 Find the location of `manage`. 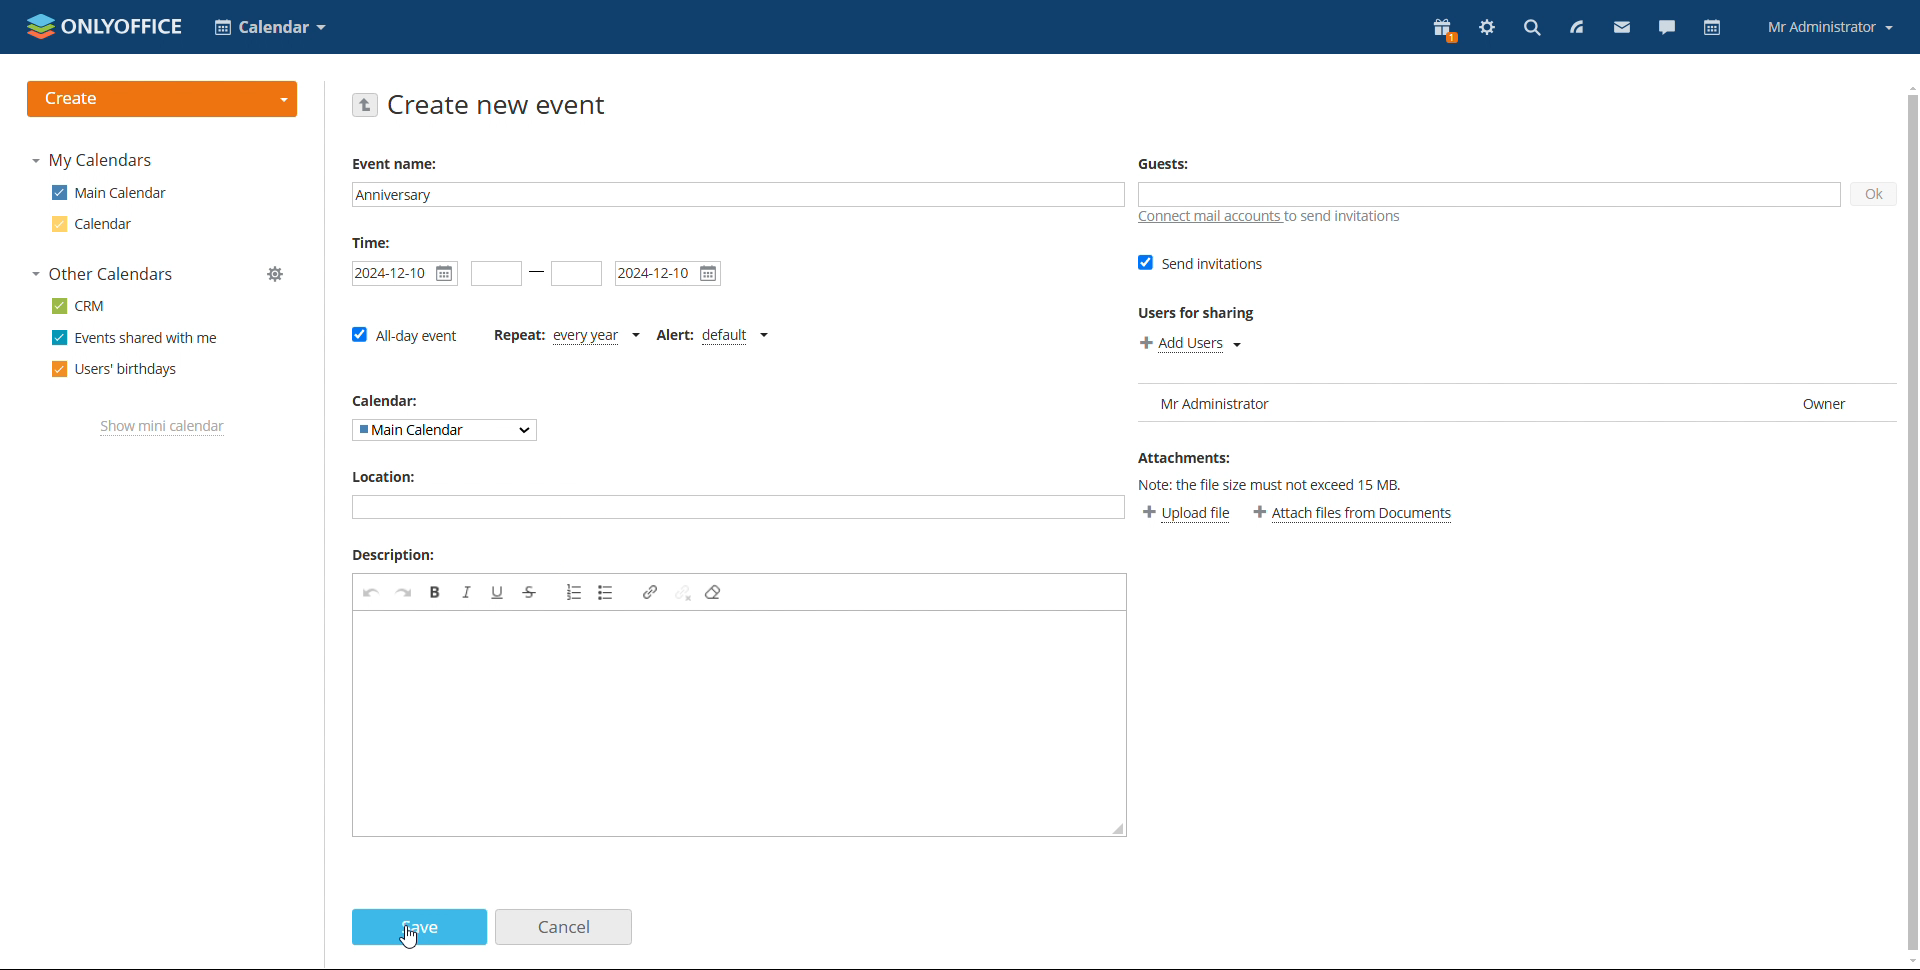

manage is located at coordinates (276, 274).